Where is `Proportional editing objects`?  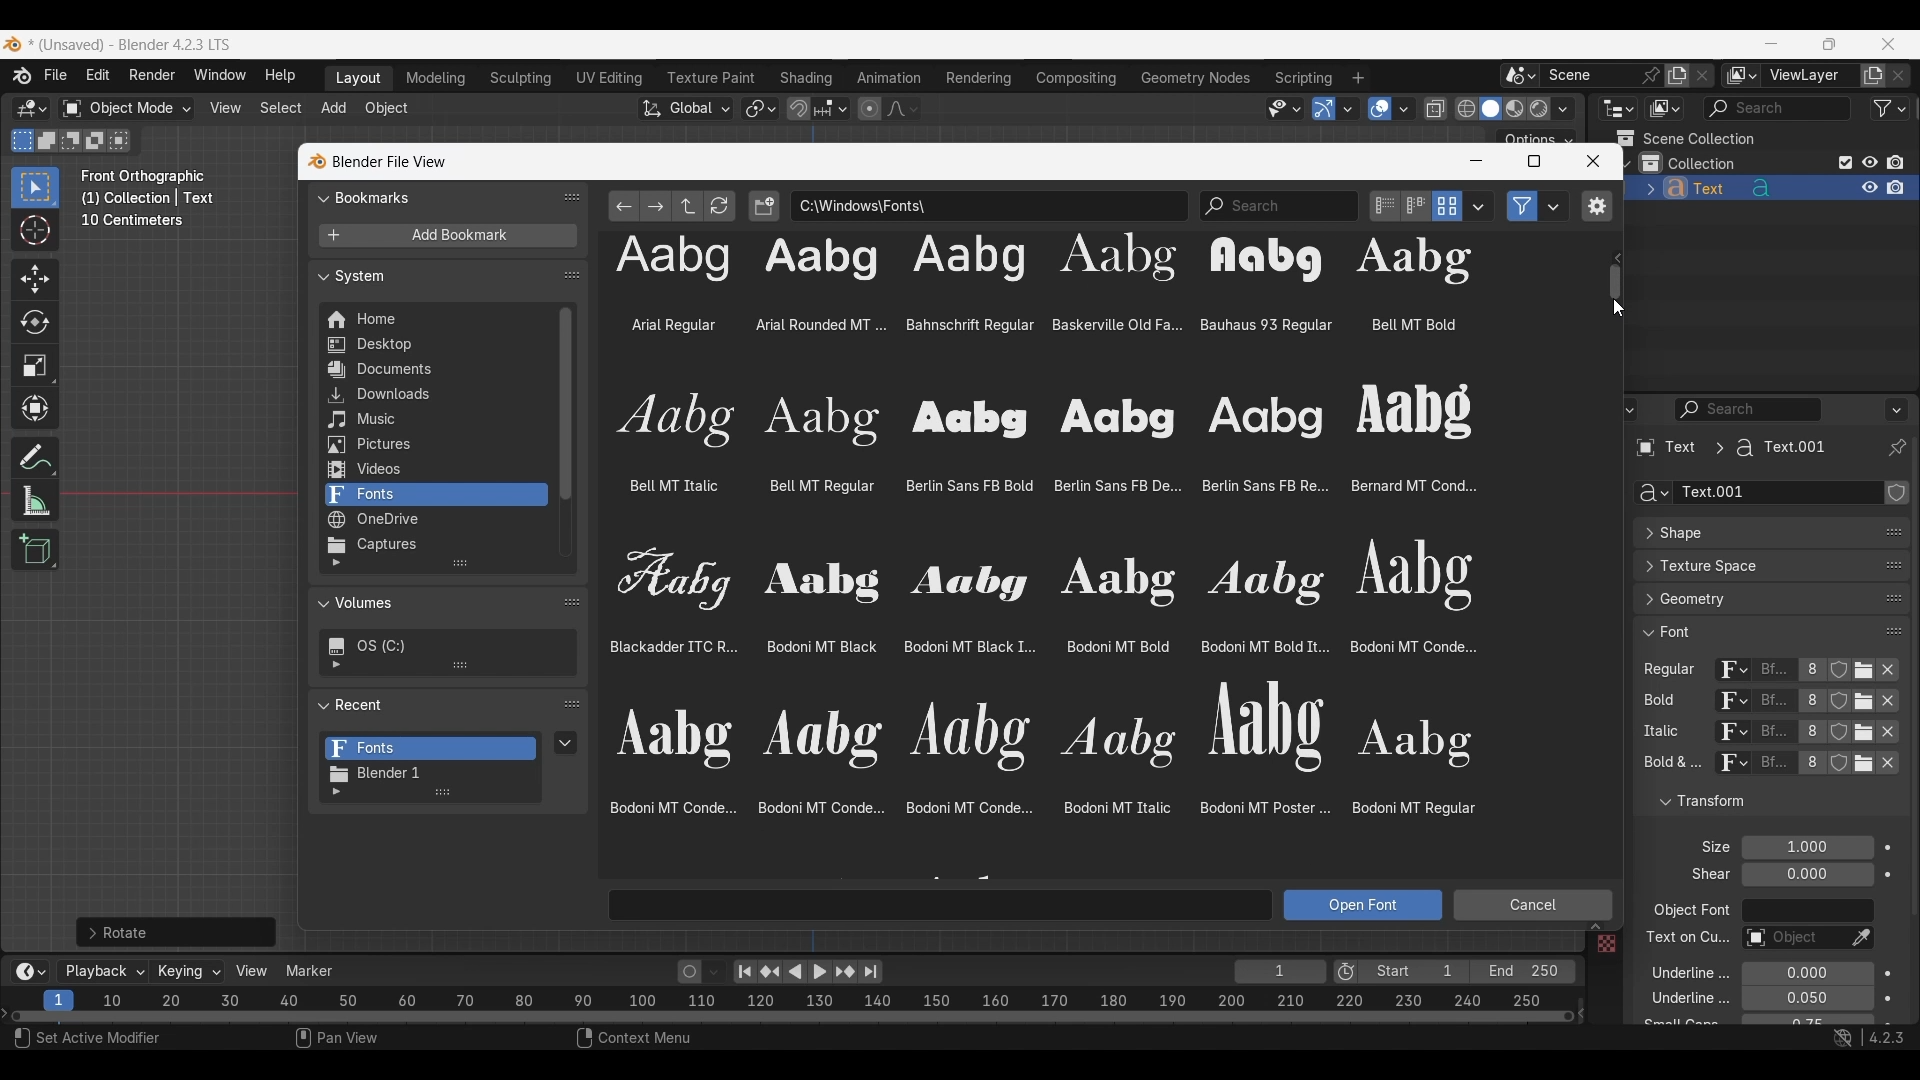 Proportional editing objects is located at coordinates (869, 108).